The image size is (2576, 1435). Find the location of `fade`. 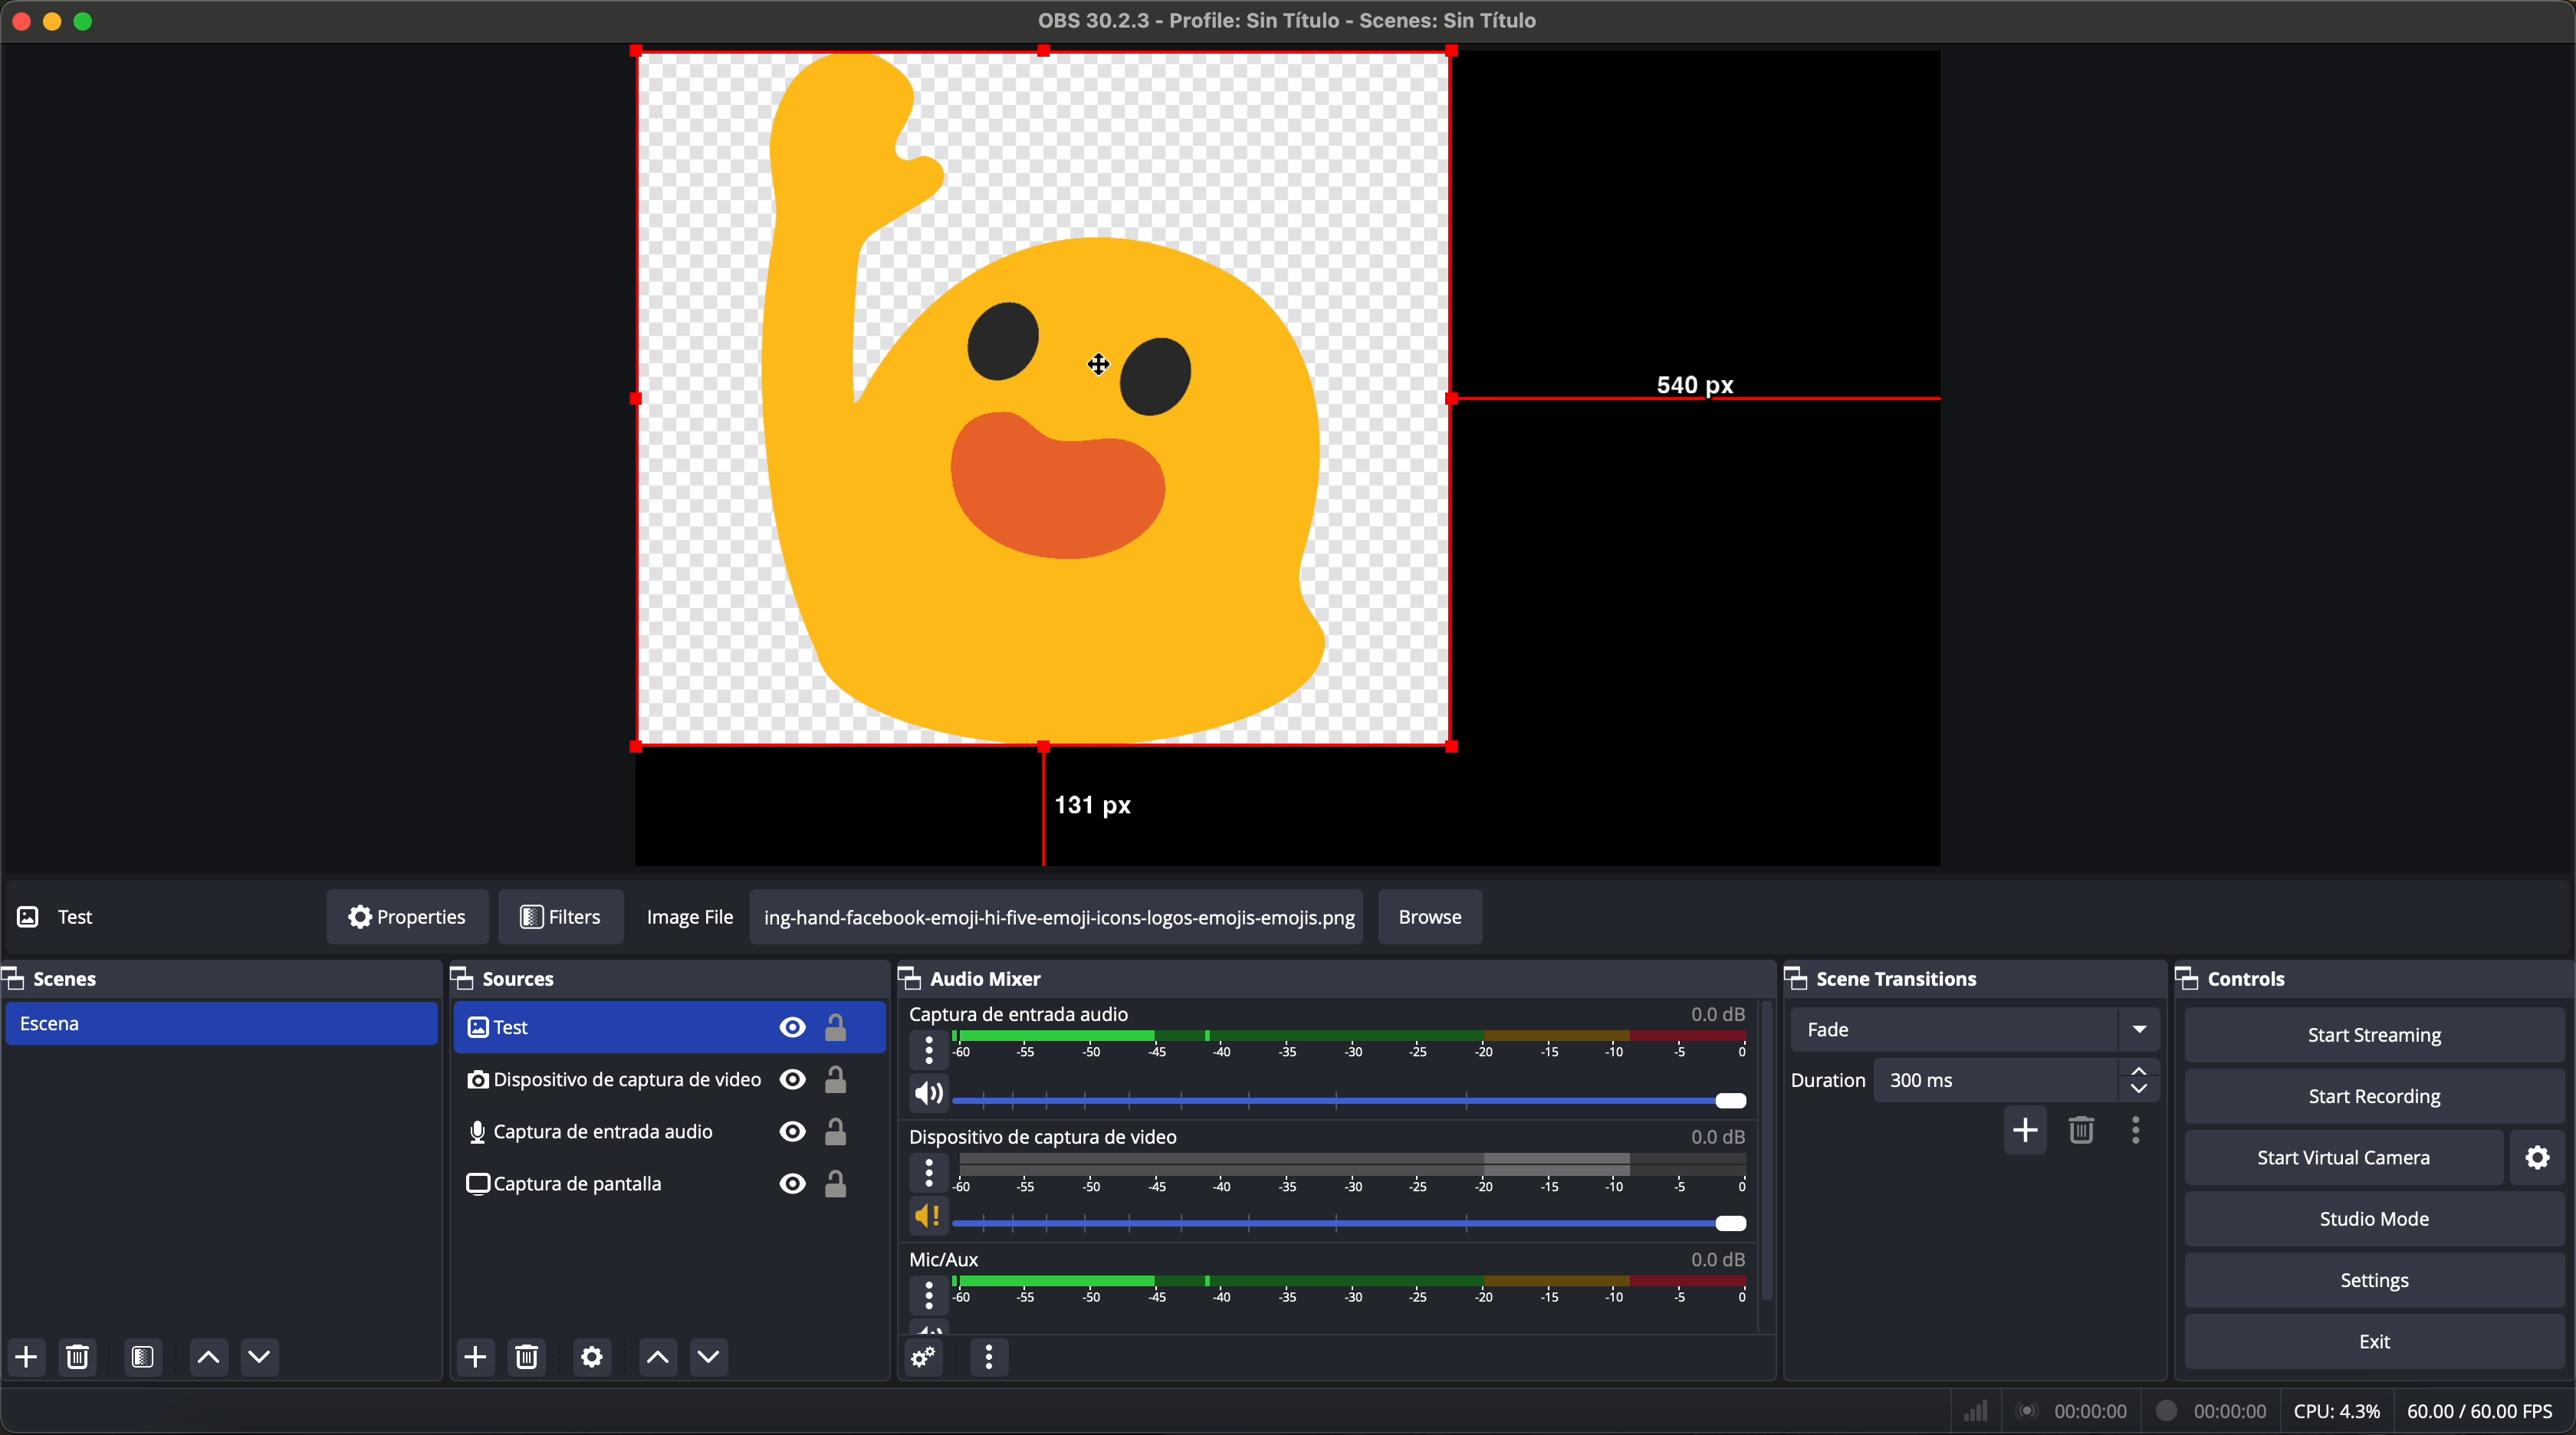

fade is located at coordinates (1972, 1029).